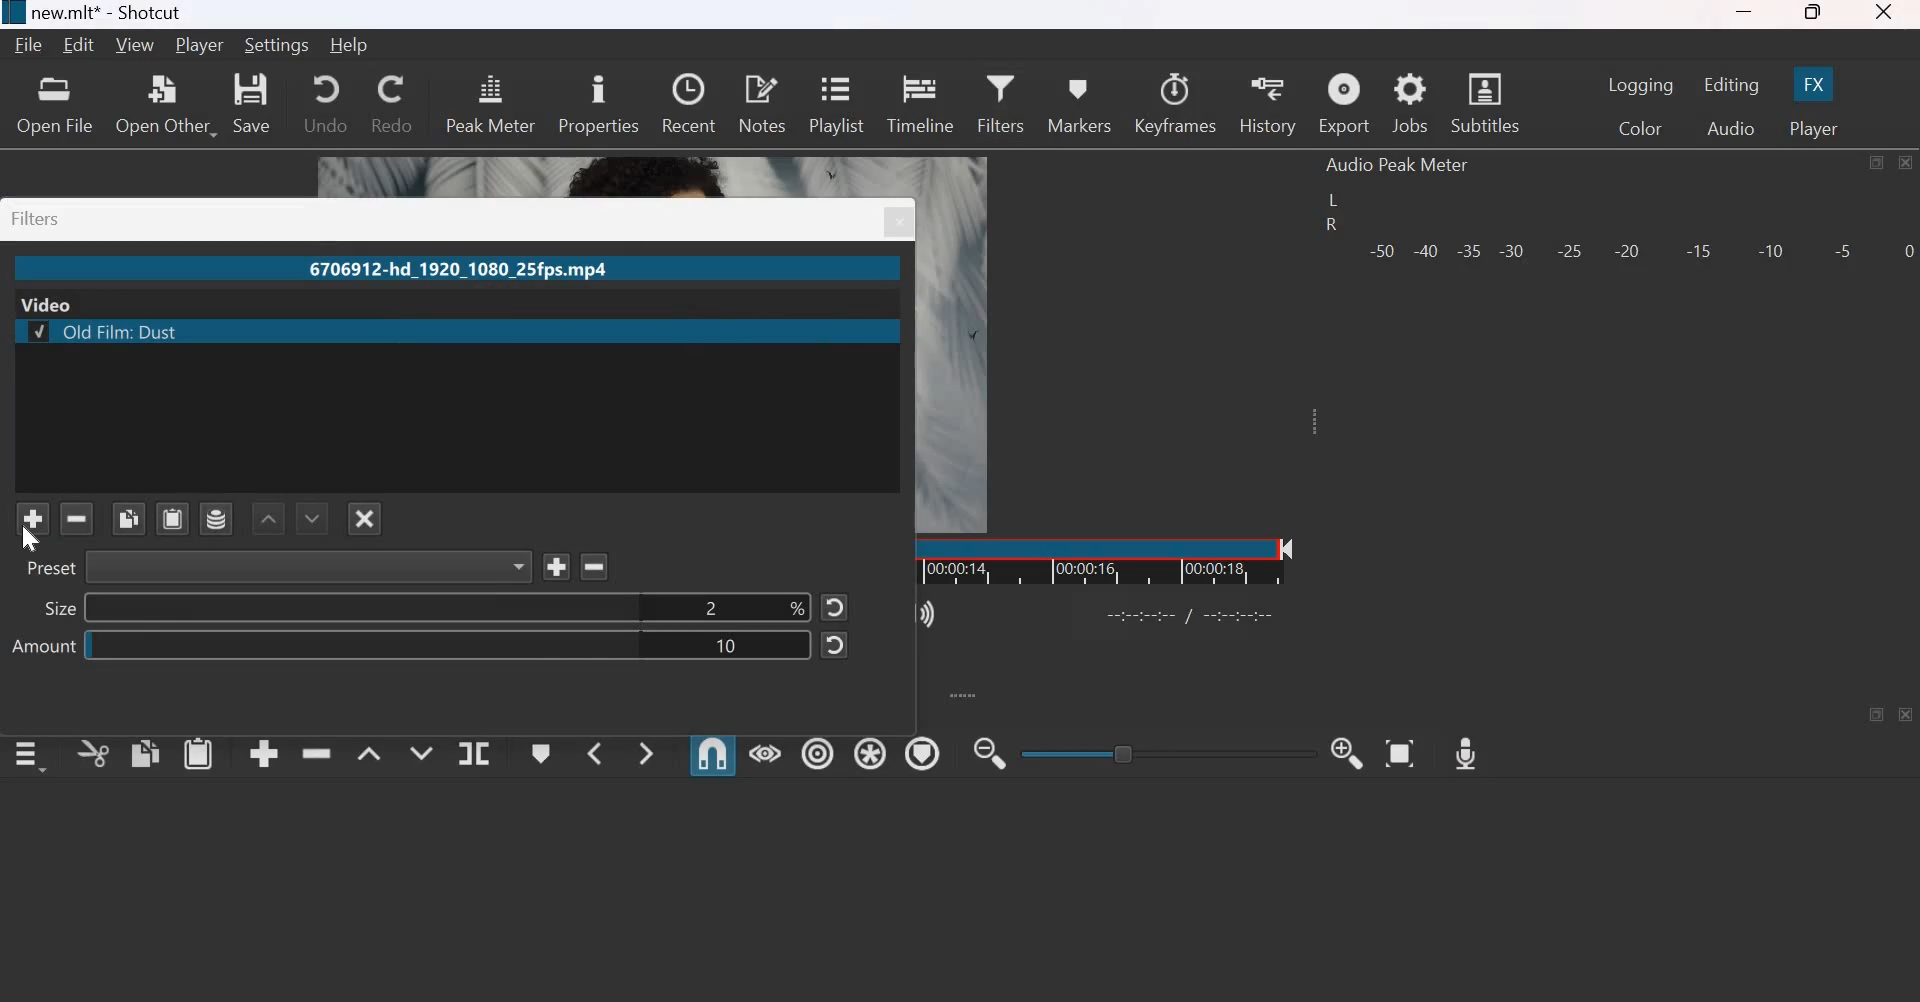 This screenshot has width=1920, height=1002. What do you see at coordinates (818, 751) in the screenshot?
I see `Ripple` at bounding box center [818, 751].